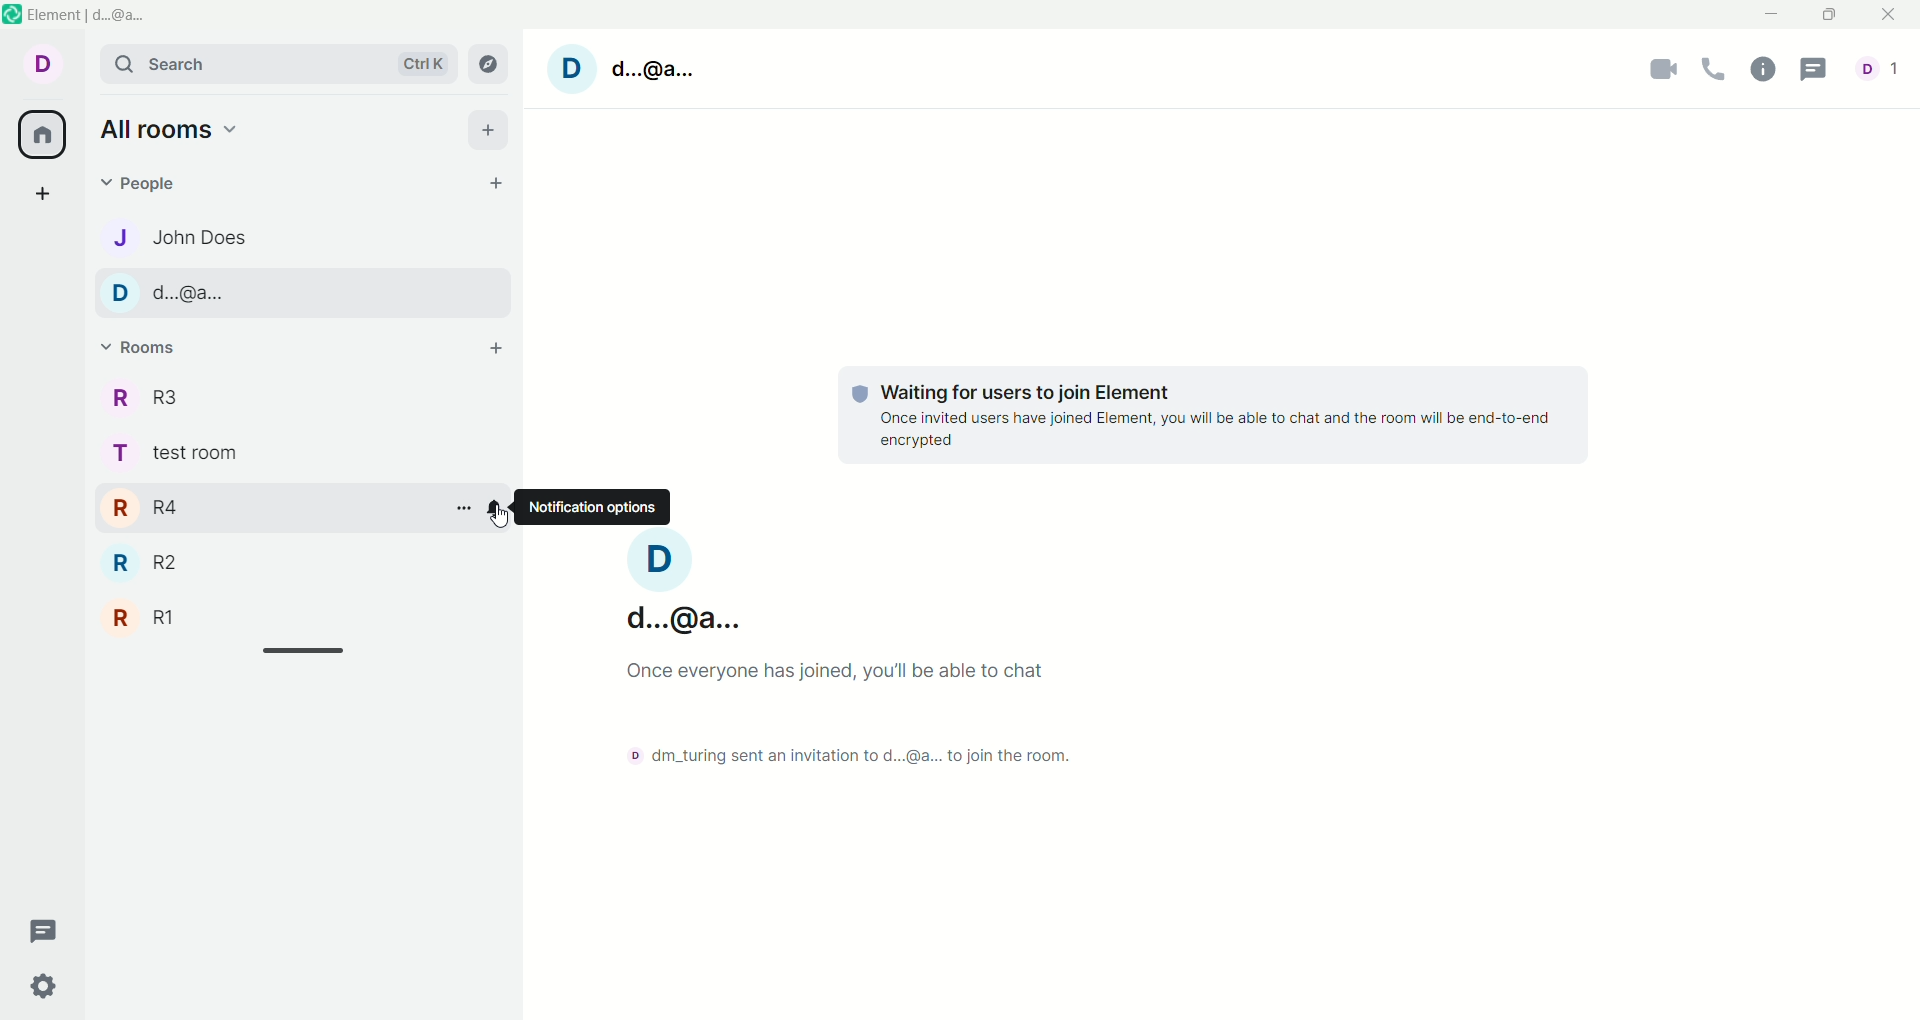 The image size is (1920, 1020). What do you see at coordinates (1826, 70) in the screenshot?
I see `threads` at bounding box center [1826, 70].